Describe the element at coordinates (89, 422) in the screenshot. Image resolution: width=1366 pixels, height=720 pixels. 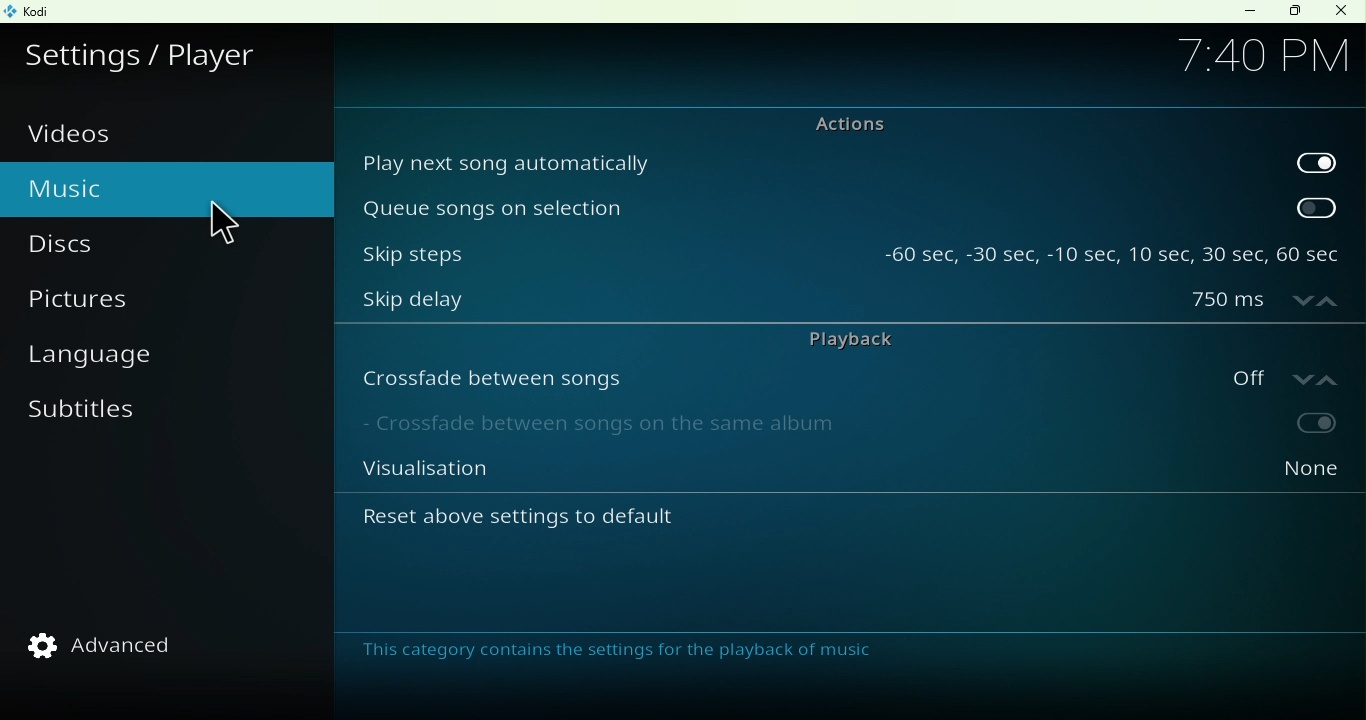
I see `Subtitles` at that location.